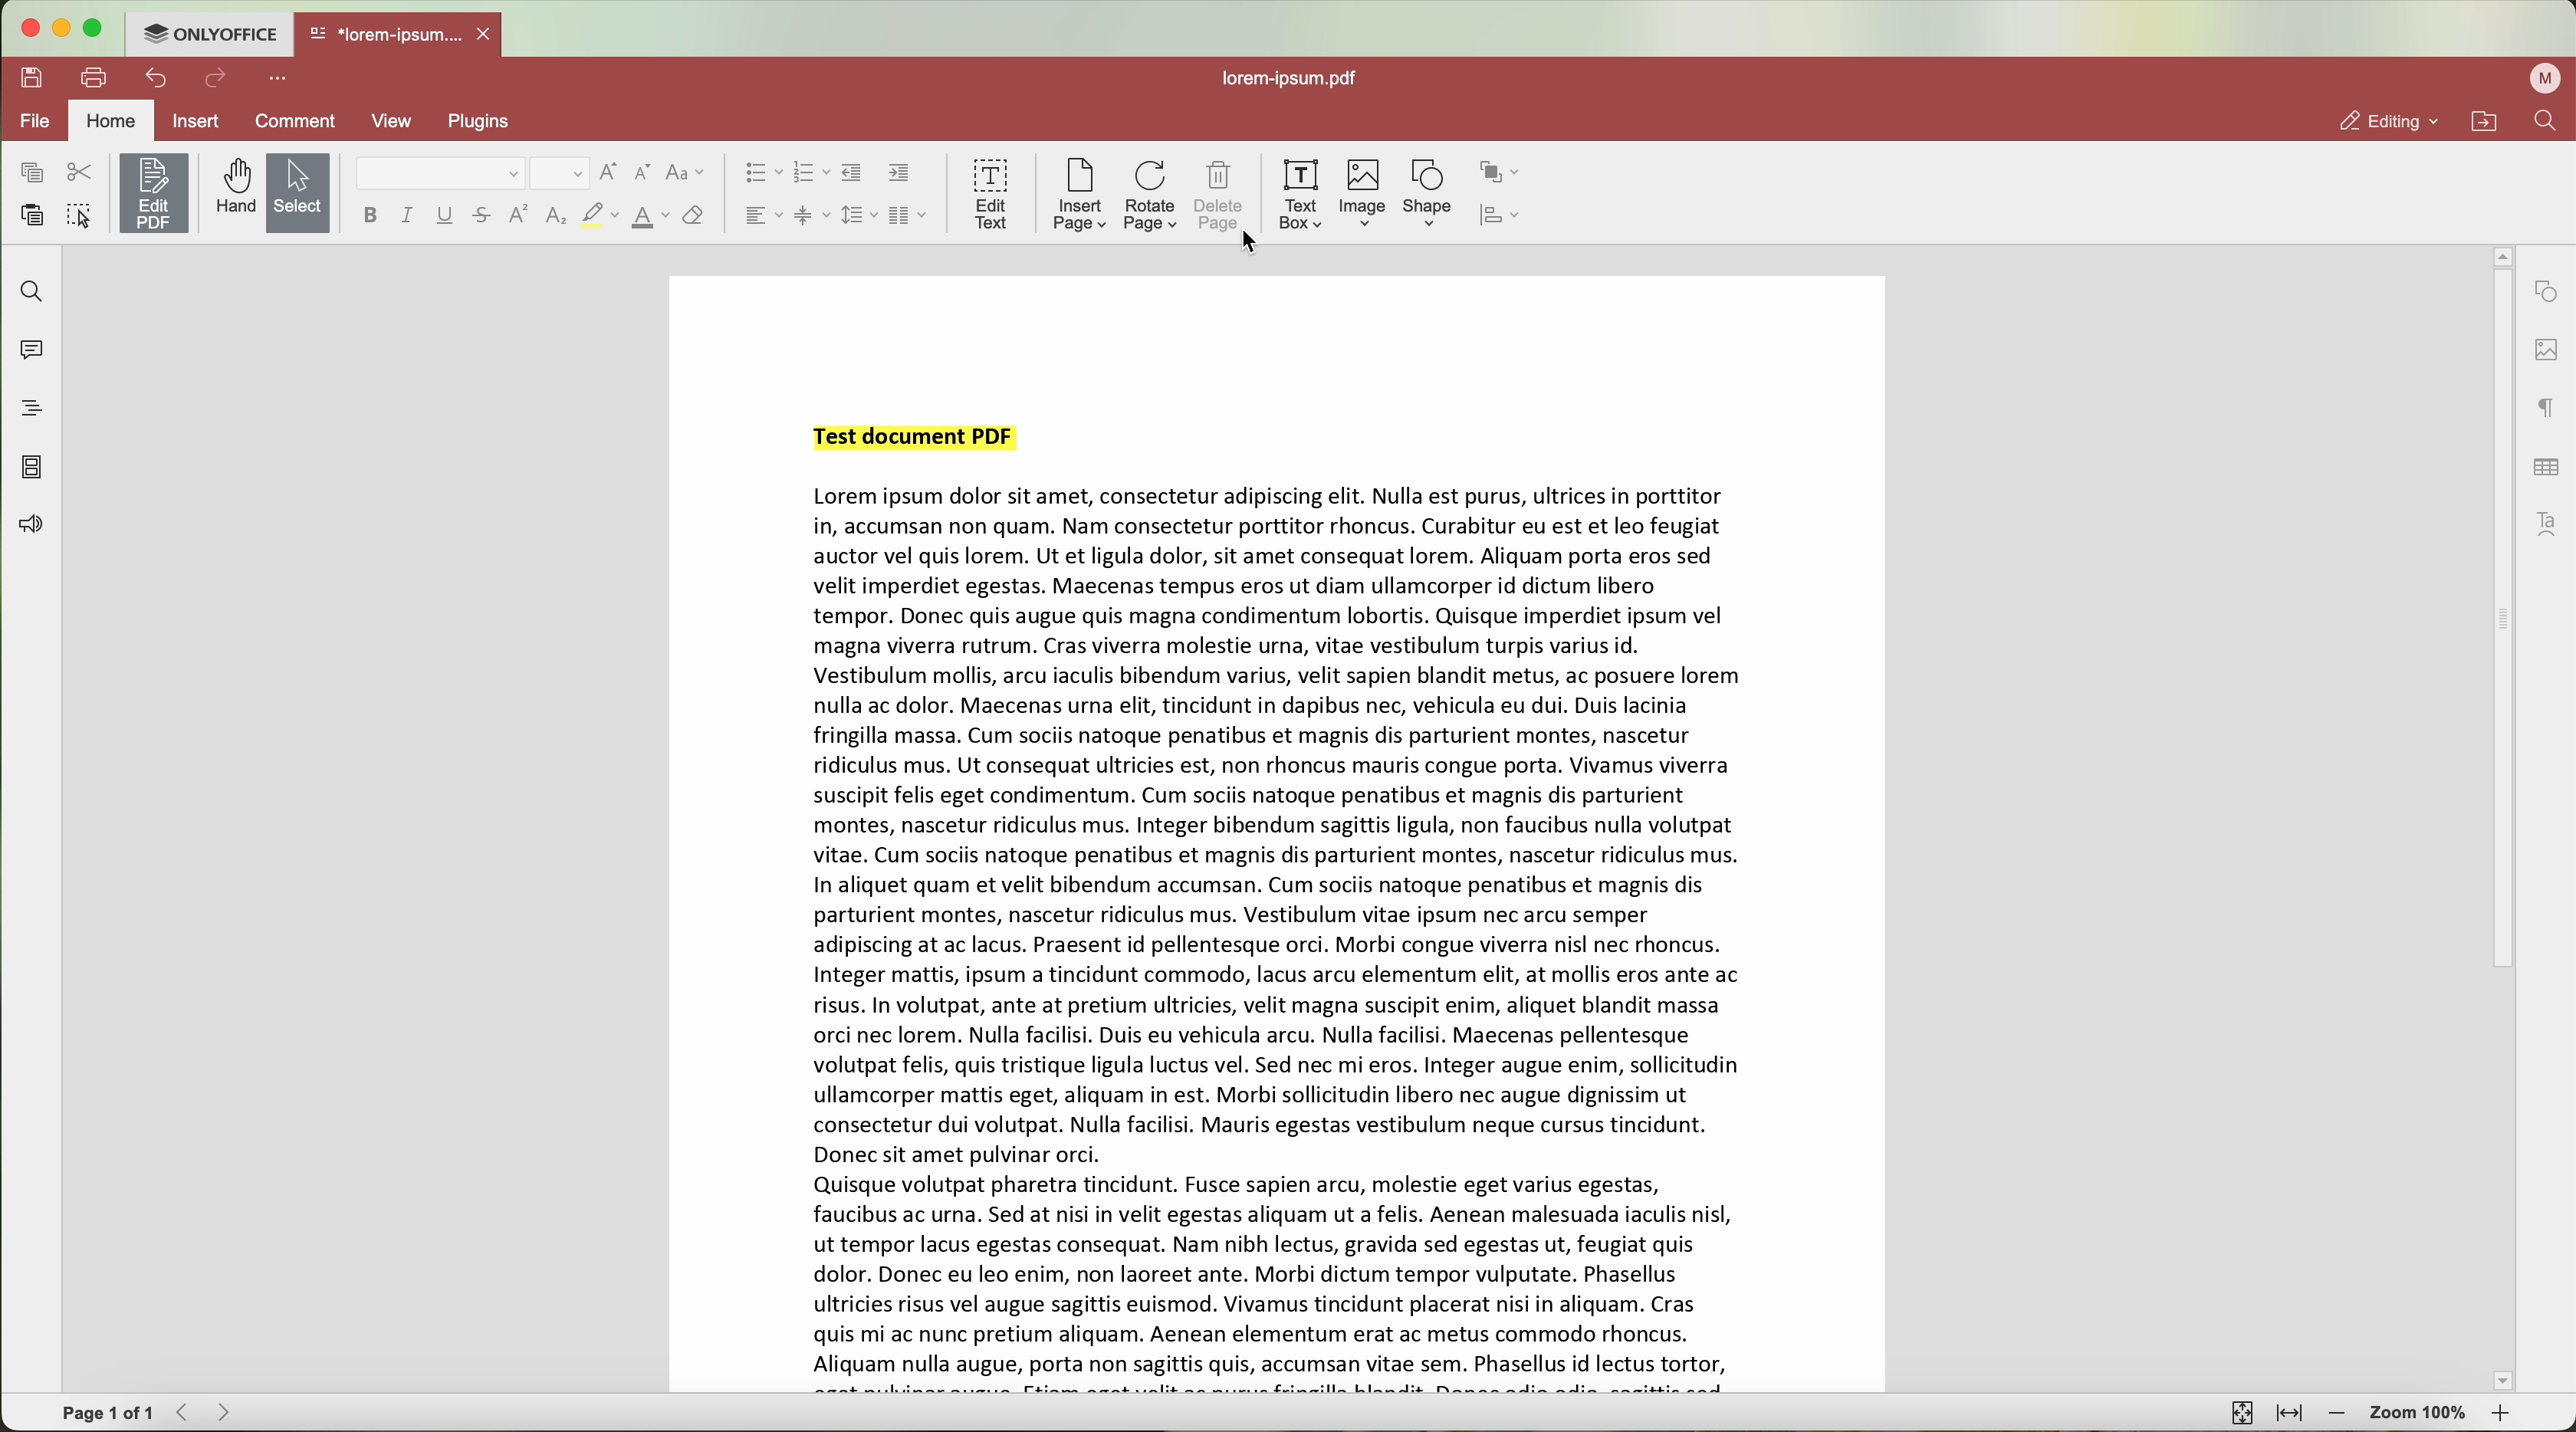 The width and height of the screenshot is (2576, 1432). I want to click on select, so click(298, 192).